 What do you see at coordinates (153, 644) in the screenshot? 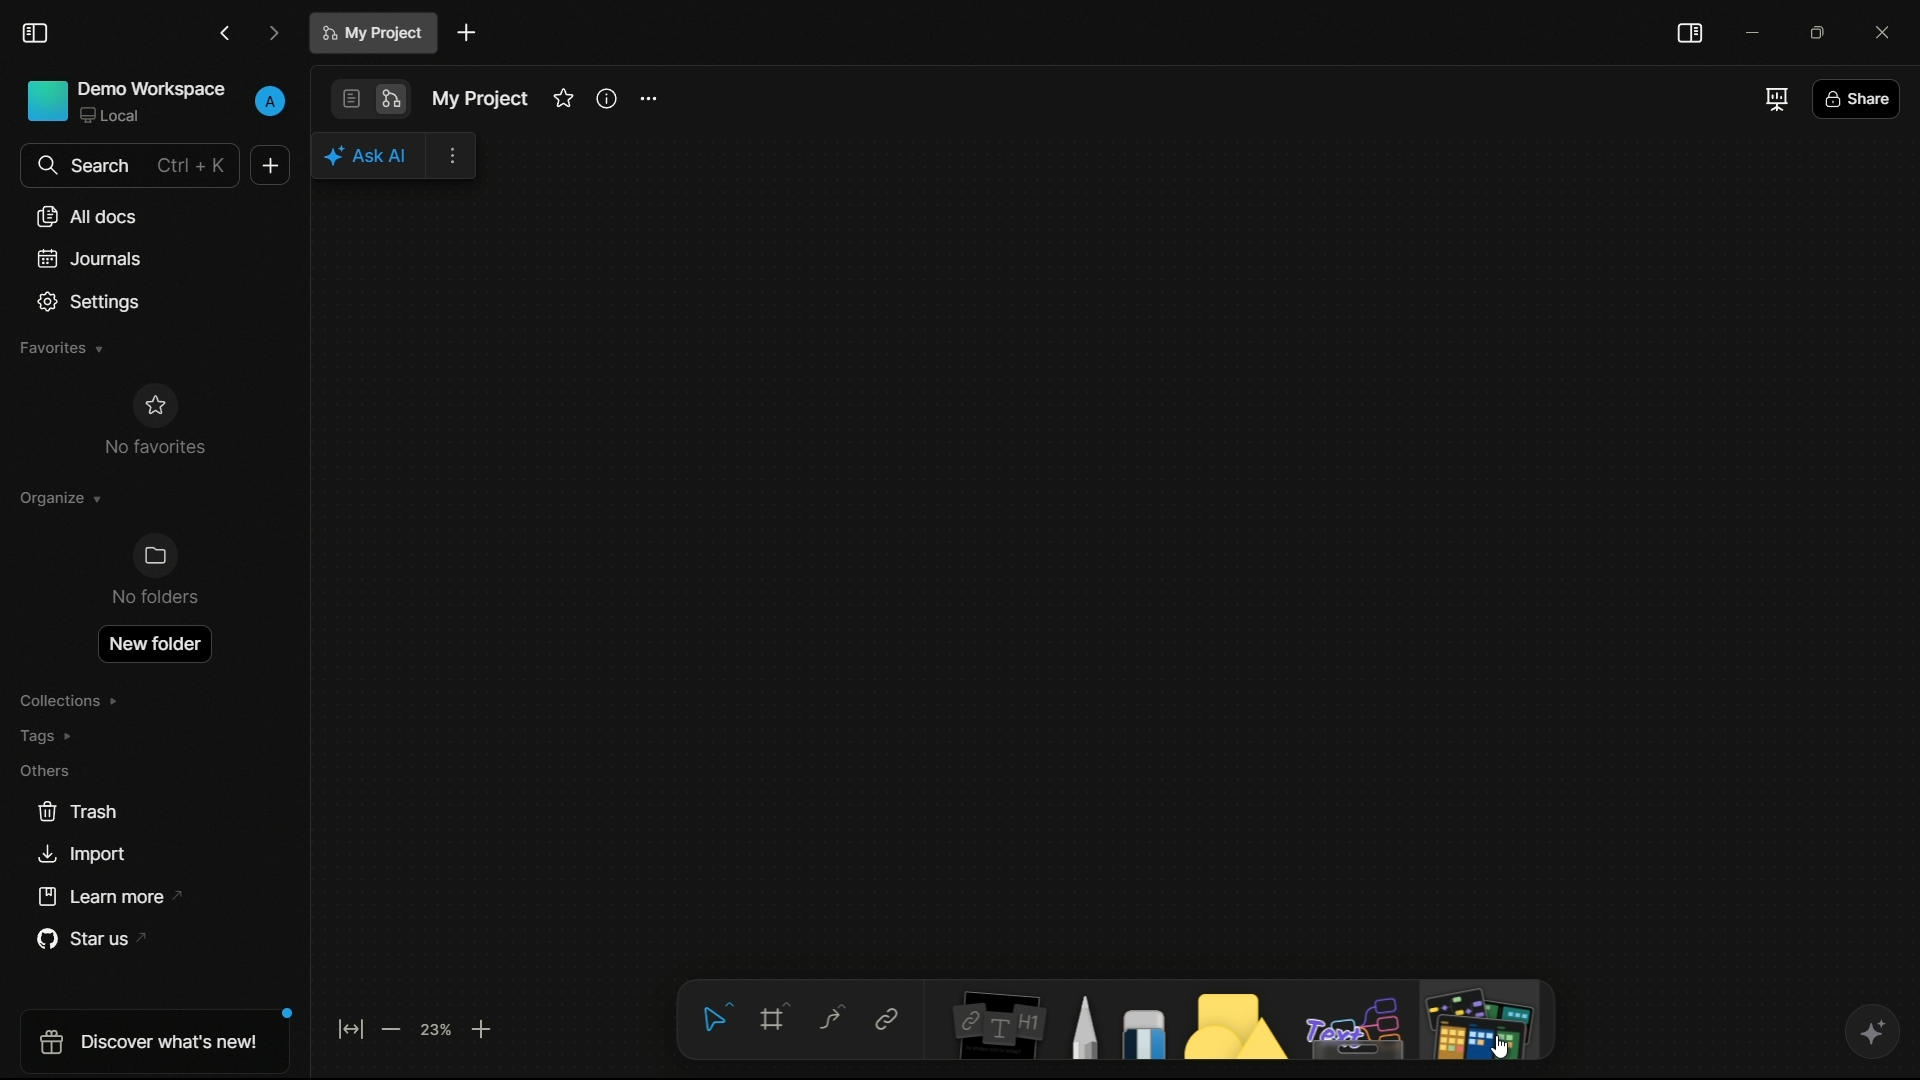
I see `new folder` at bounding box center [153, 644].